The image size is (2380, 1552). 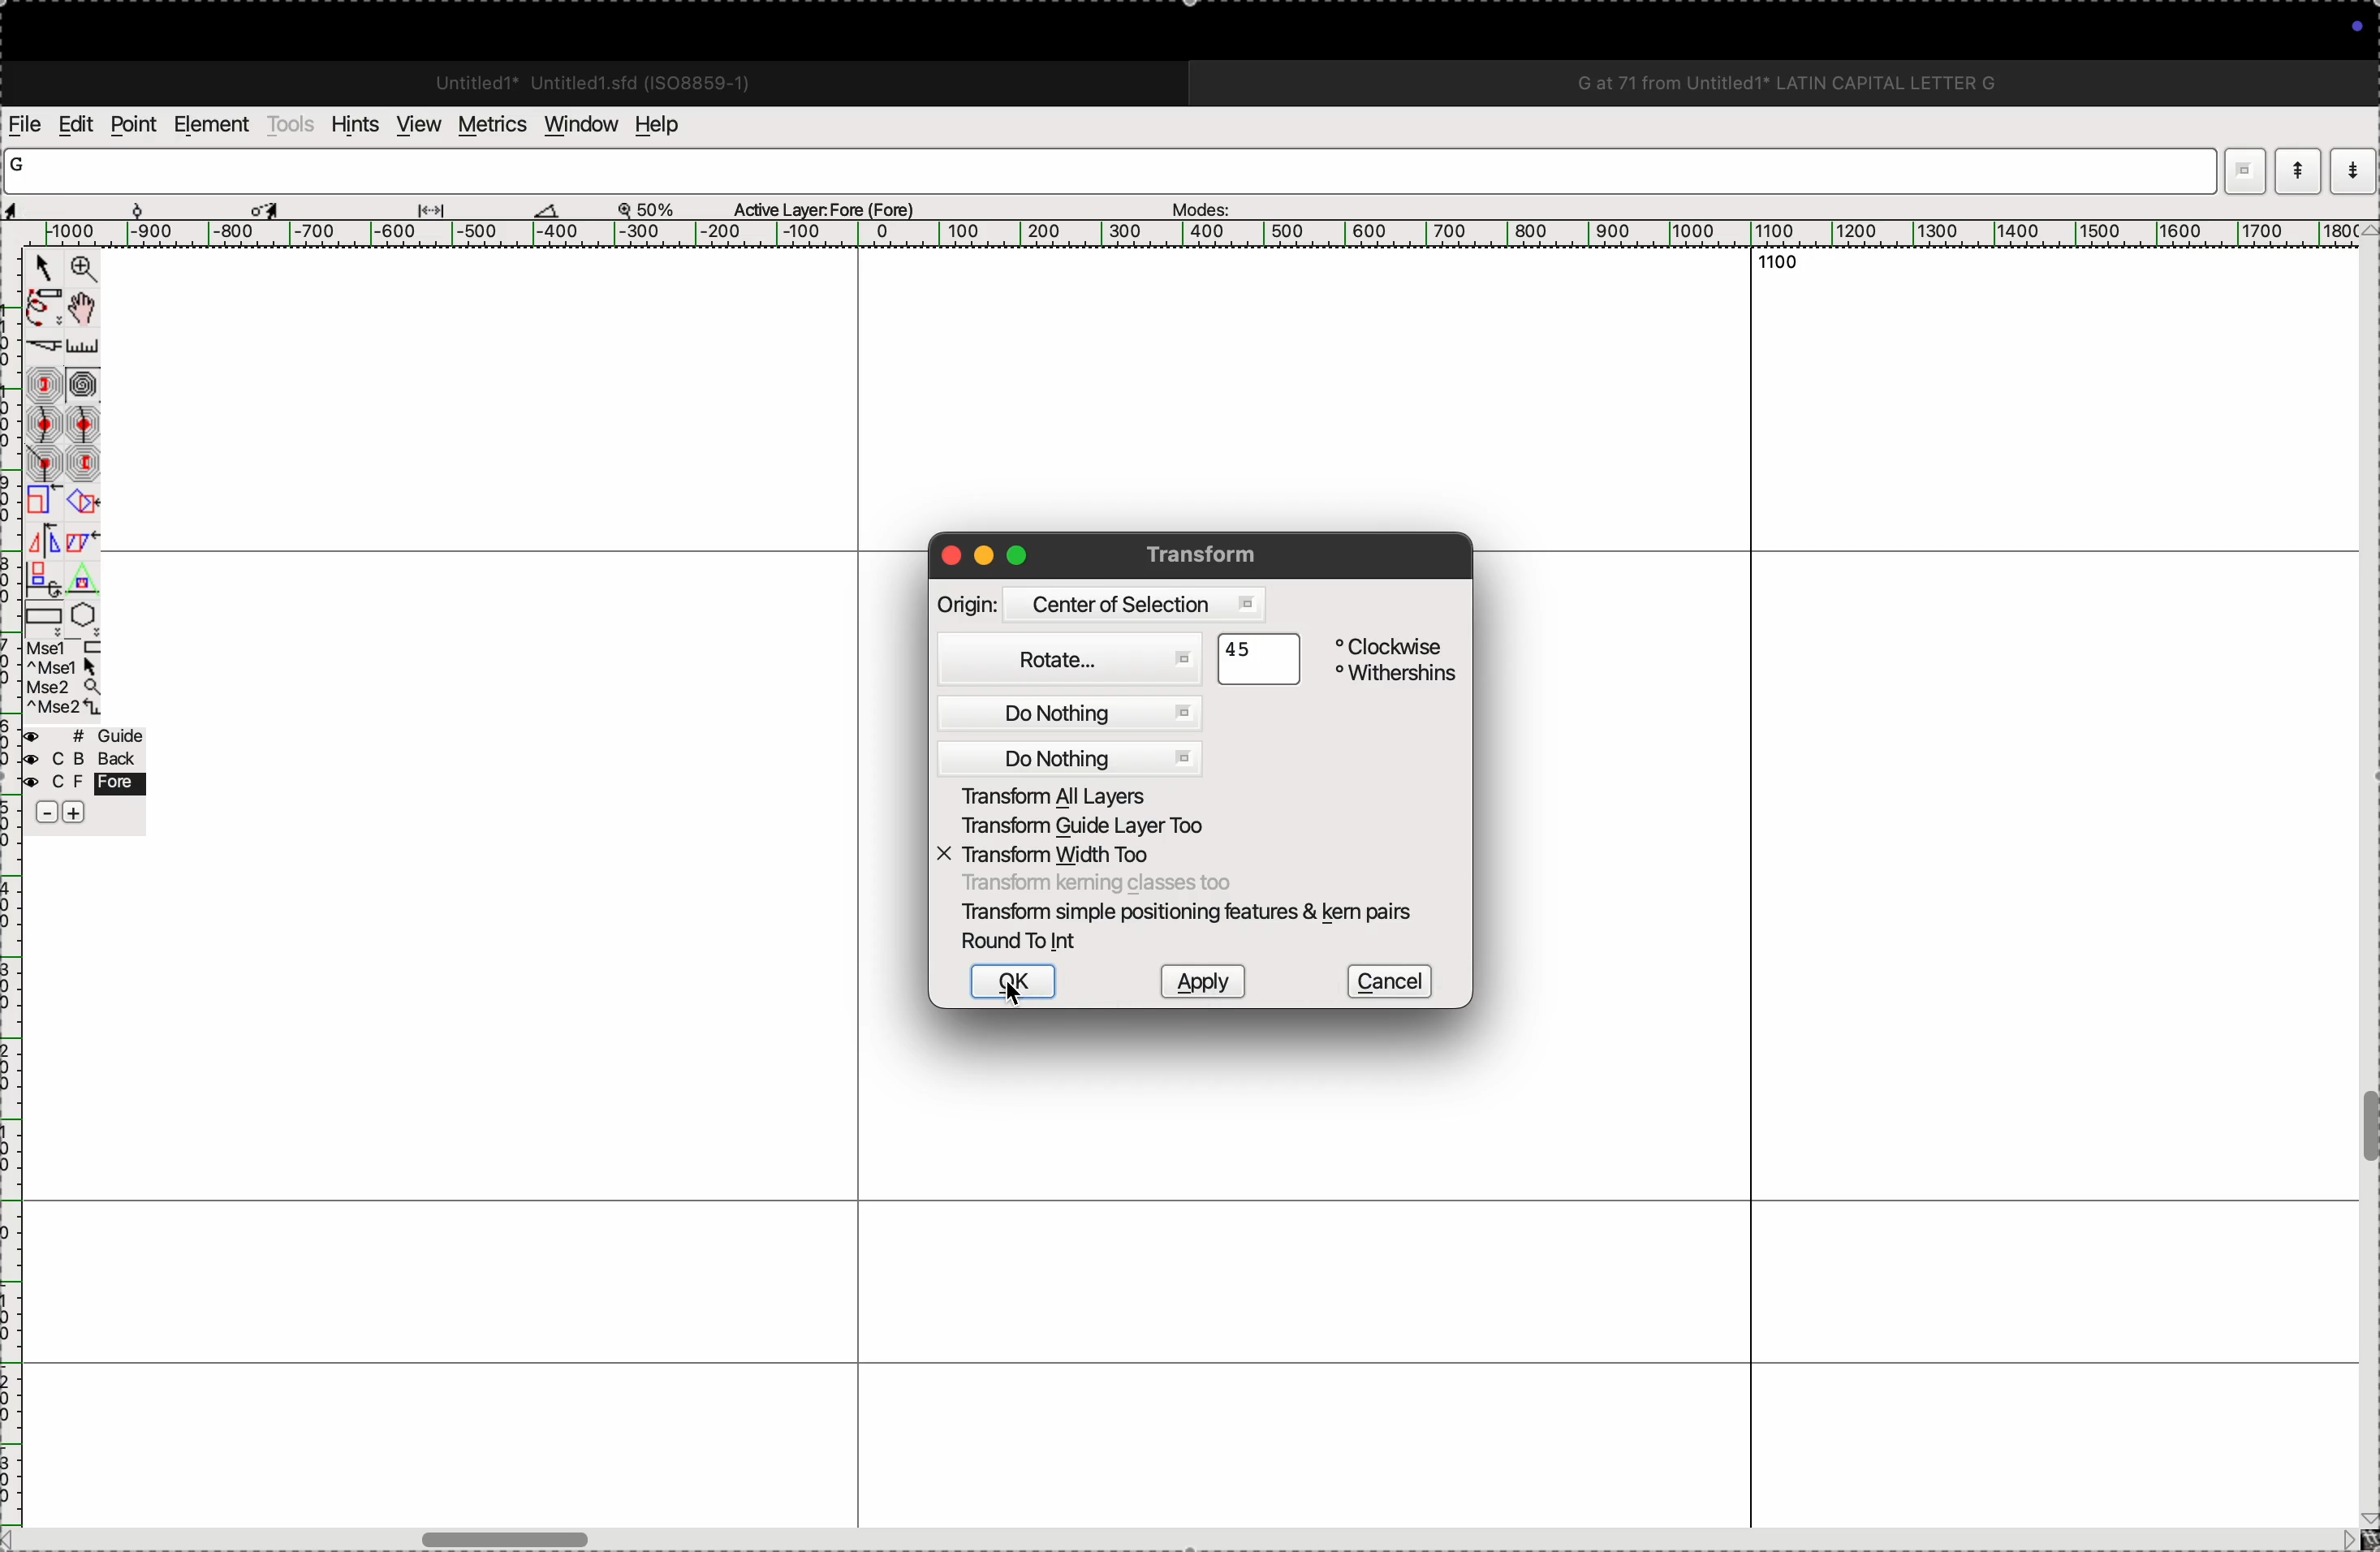 I want to click on apply, so click(x=1201, y=979).